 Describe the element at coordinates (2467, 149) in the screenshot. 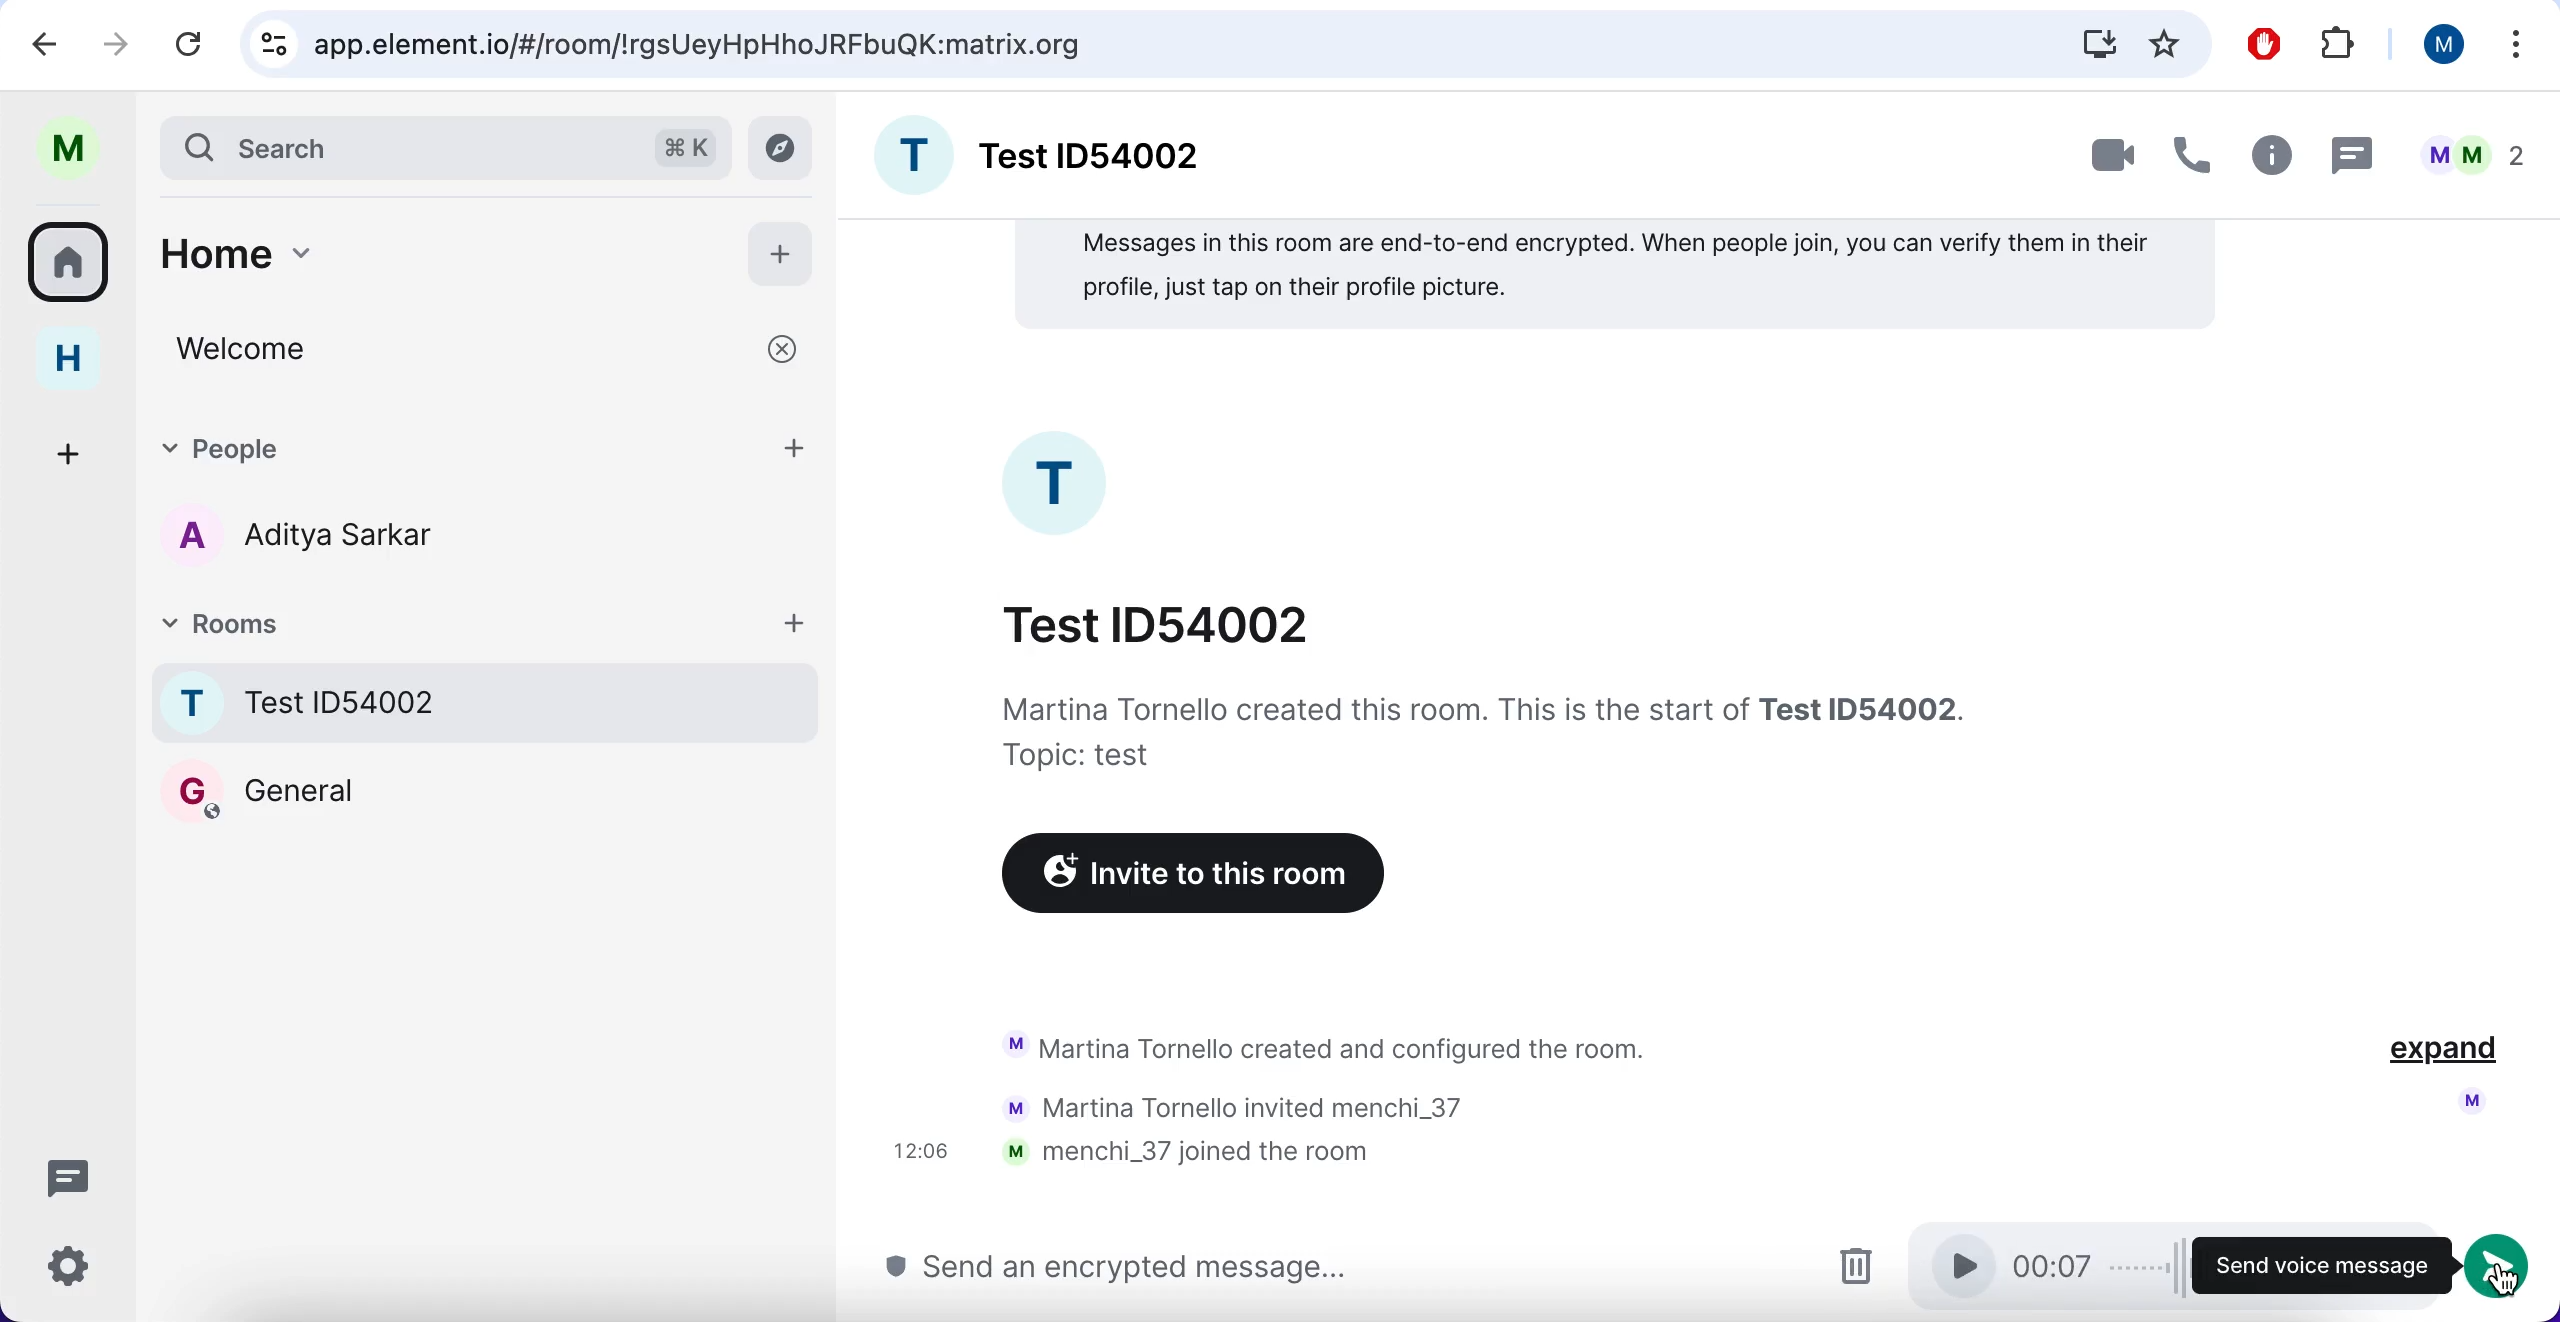

I see `people` at that location.